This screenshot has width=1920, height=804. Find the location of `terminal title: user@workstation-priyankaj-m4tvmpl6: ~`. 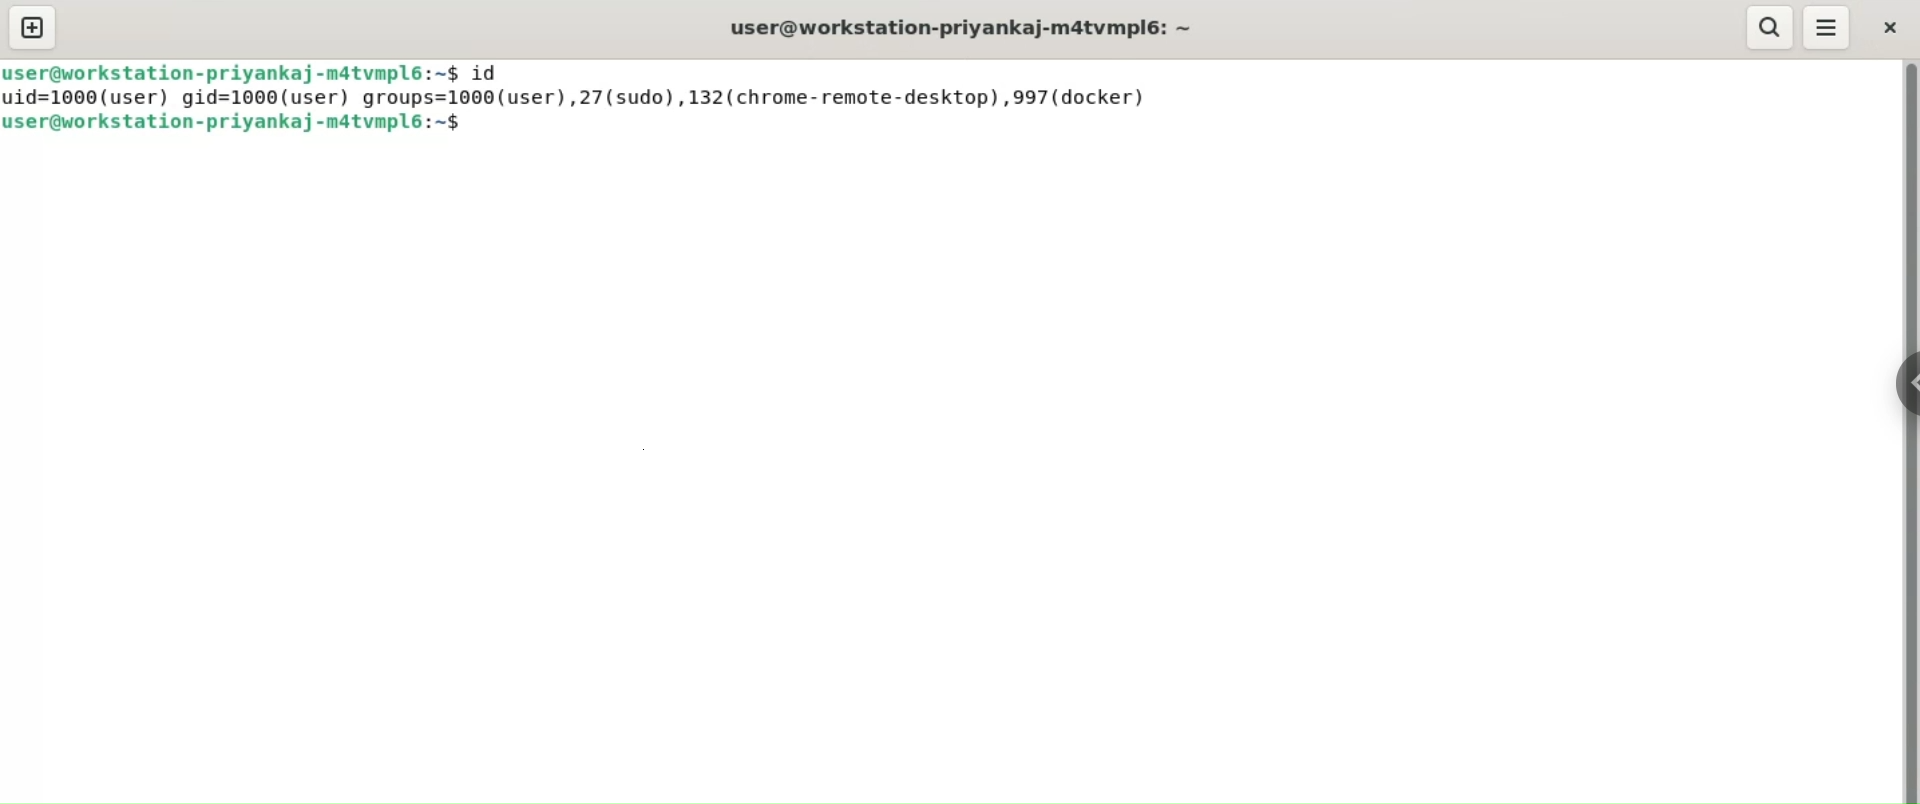

terminal title: user@workstation-priyankaj-m4tvmpl6: ~ is located at coordinates (966, 30).